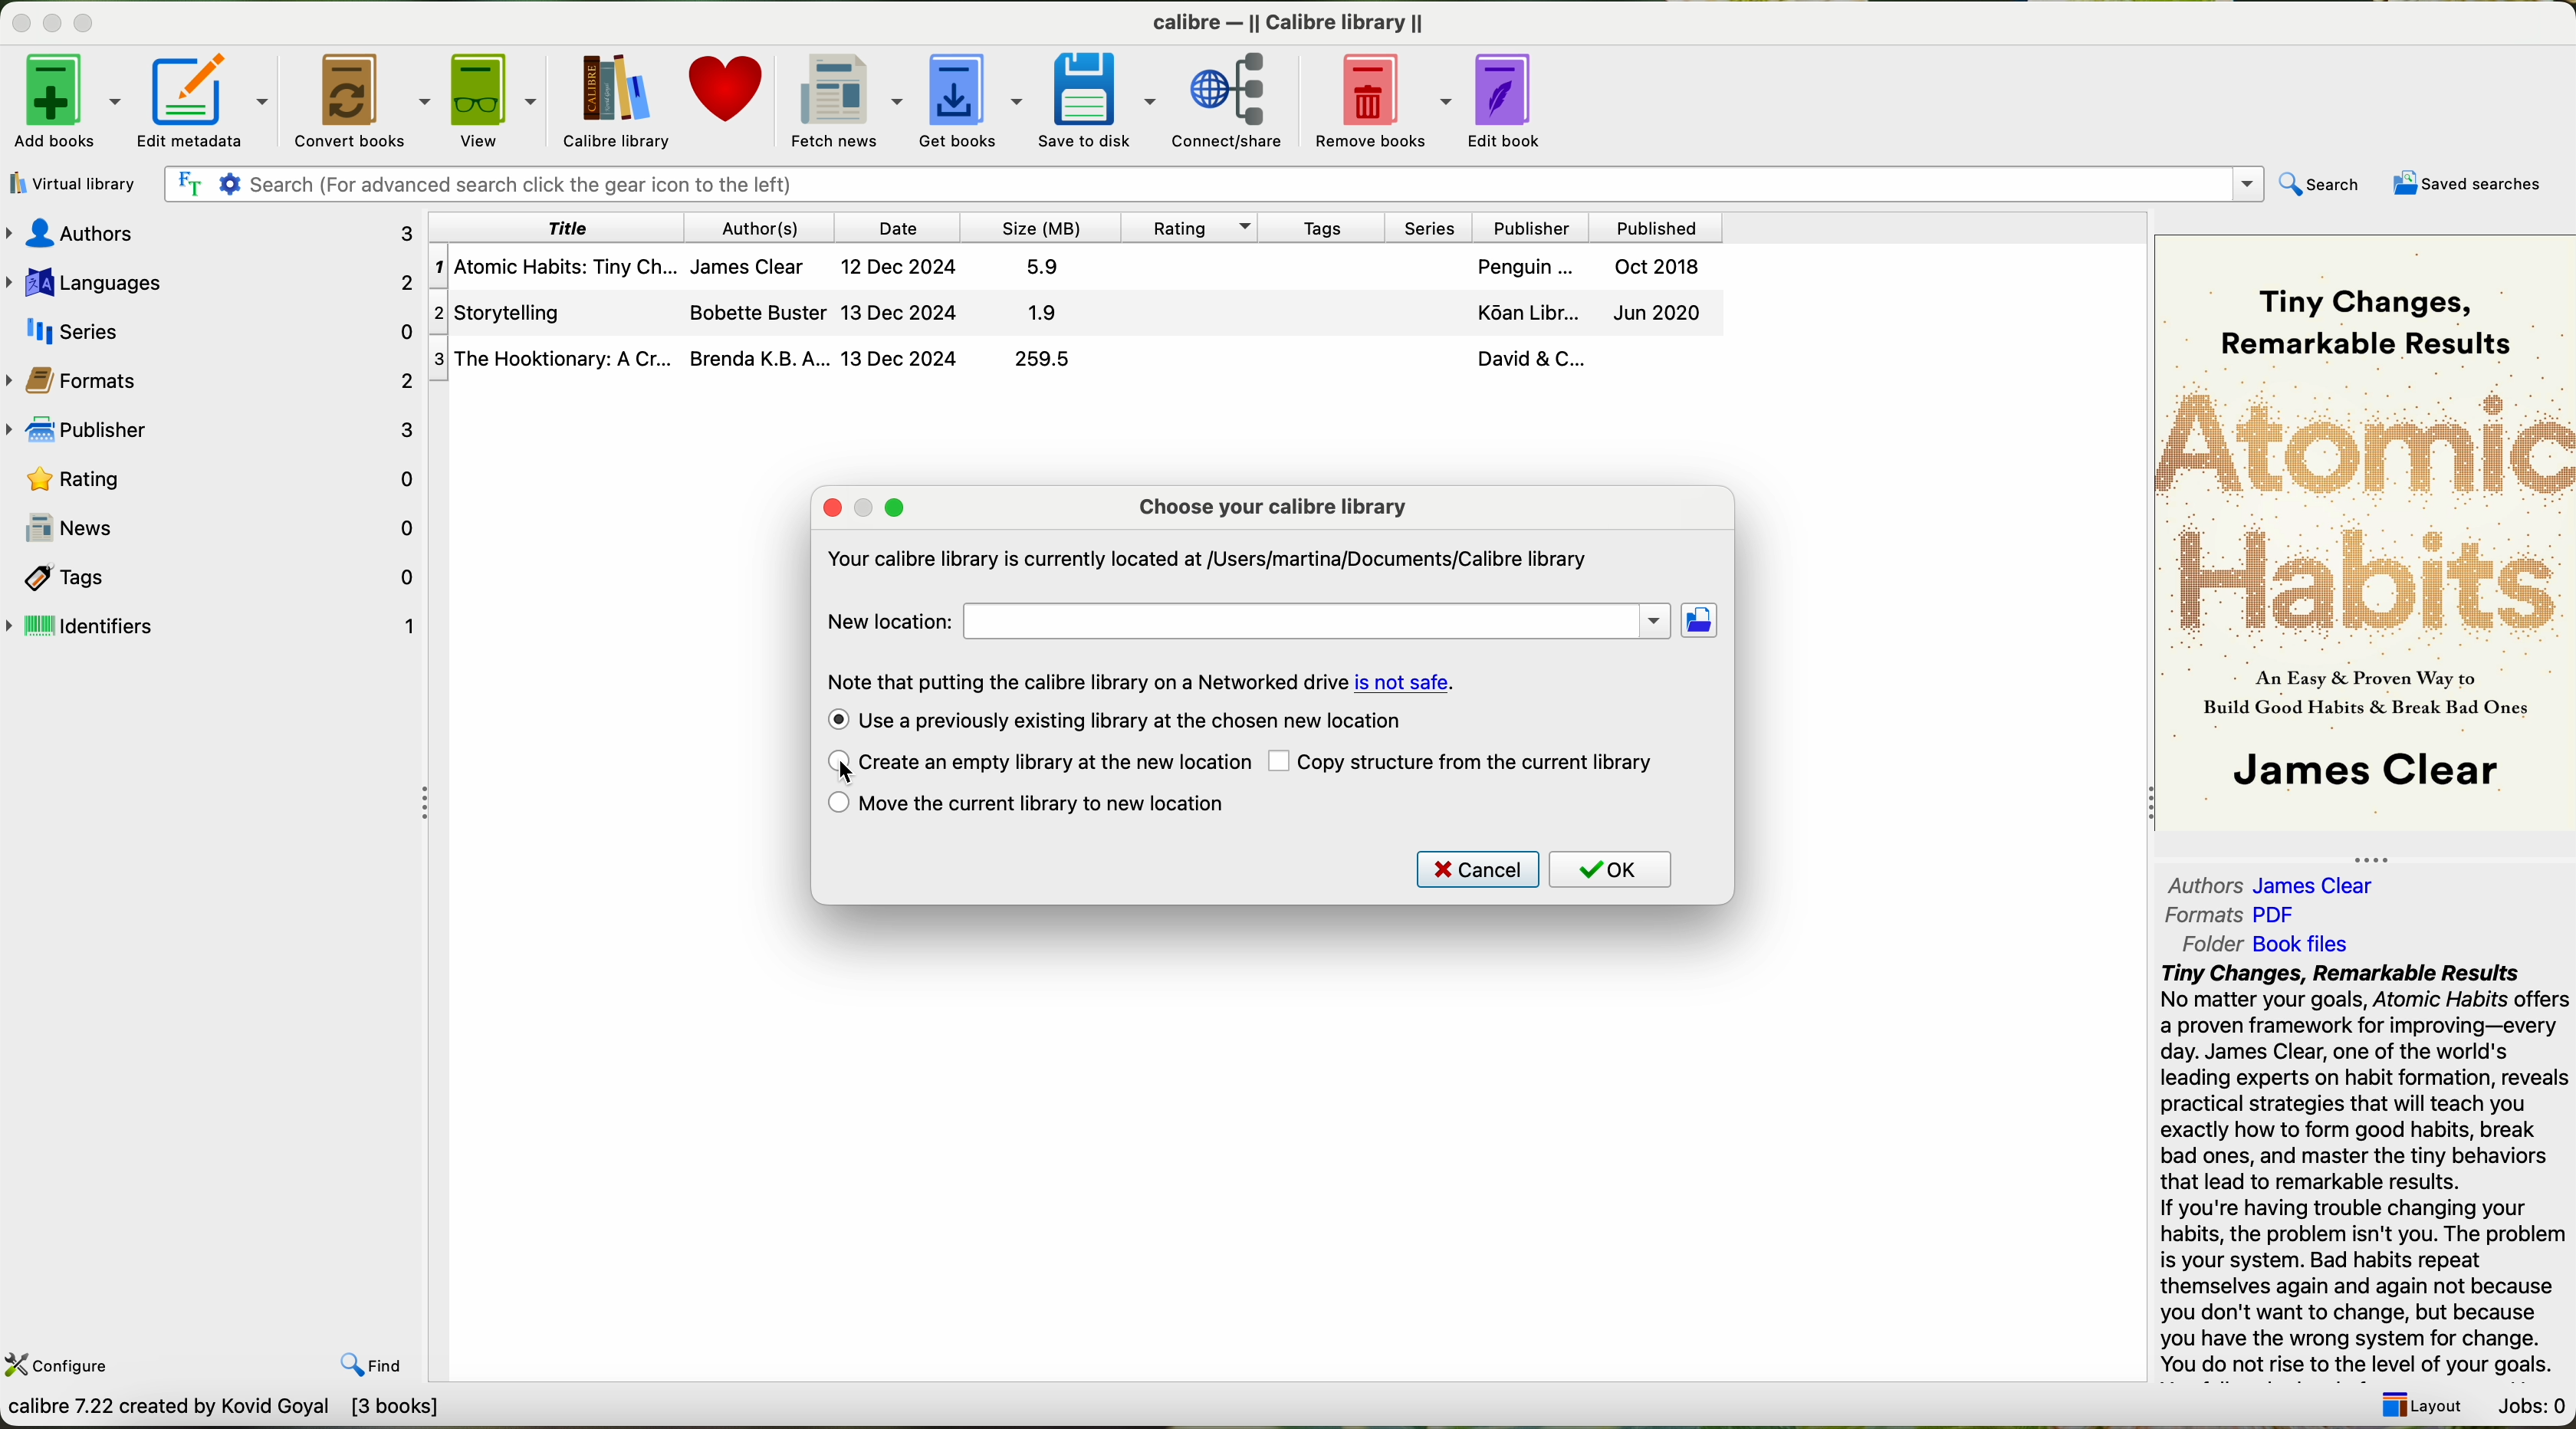  Describe the element at coordinates (1423, 226) in the screenshot. I see `series` at that location.